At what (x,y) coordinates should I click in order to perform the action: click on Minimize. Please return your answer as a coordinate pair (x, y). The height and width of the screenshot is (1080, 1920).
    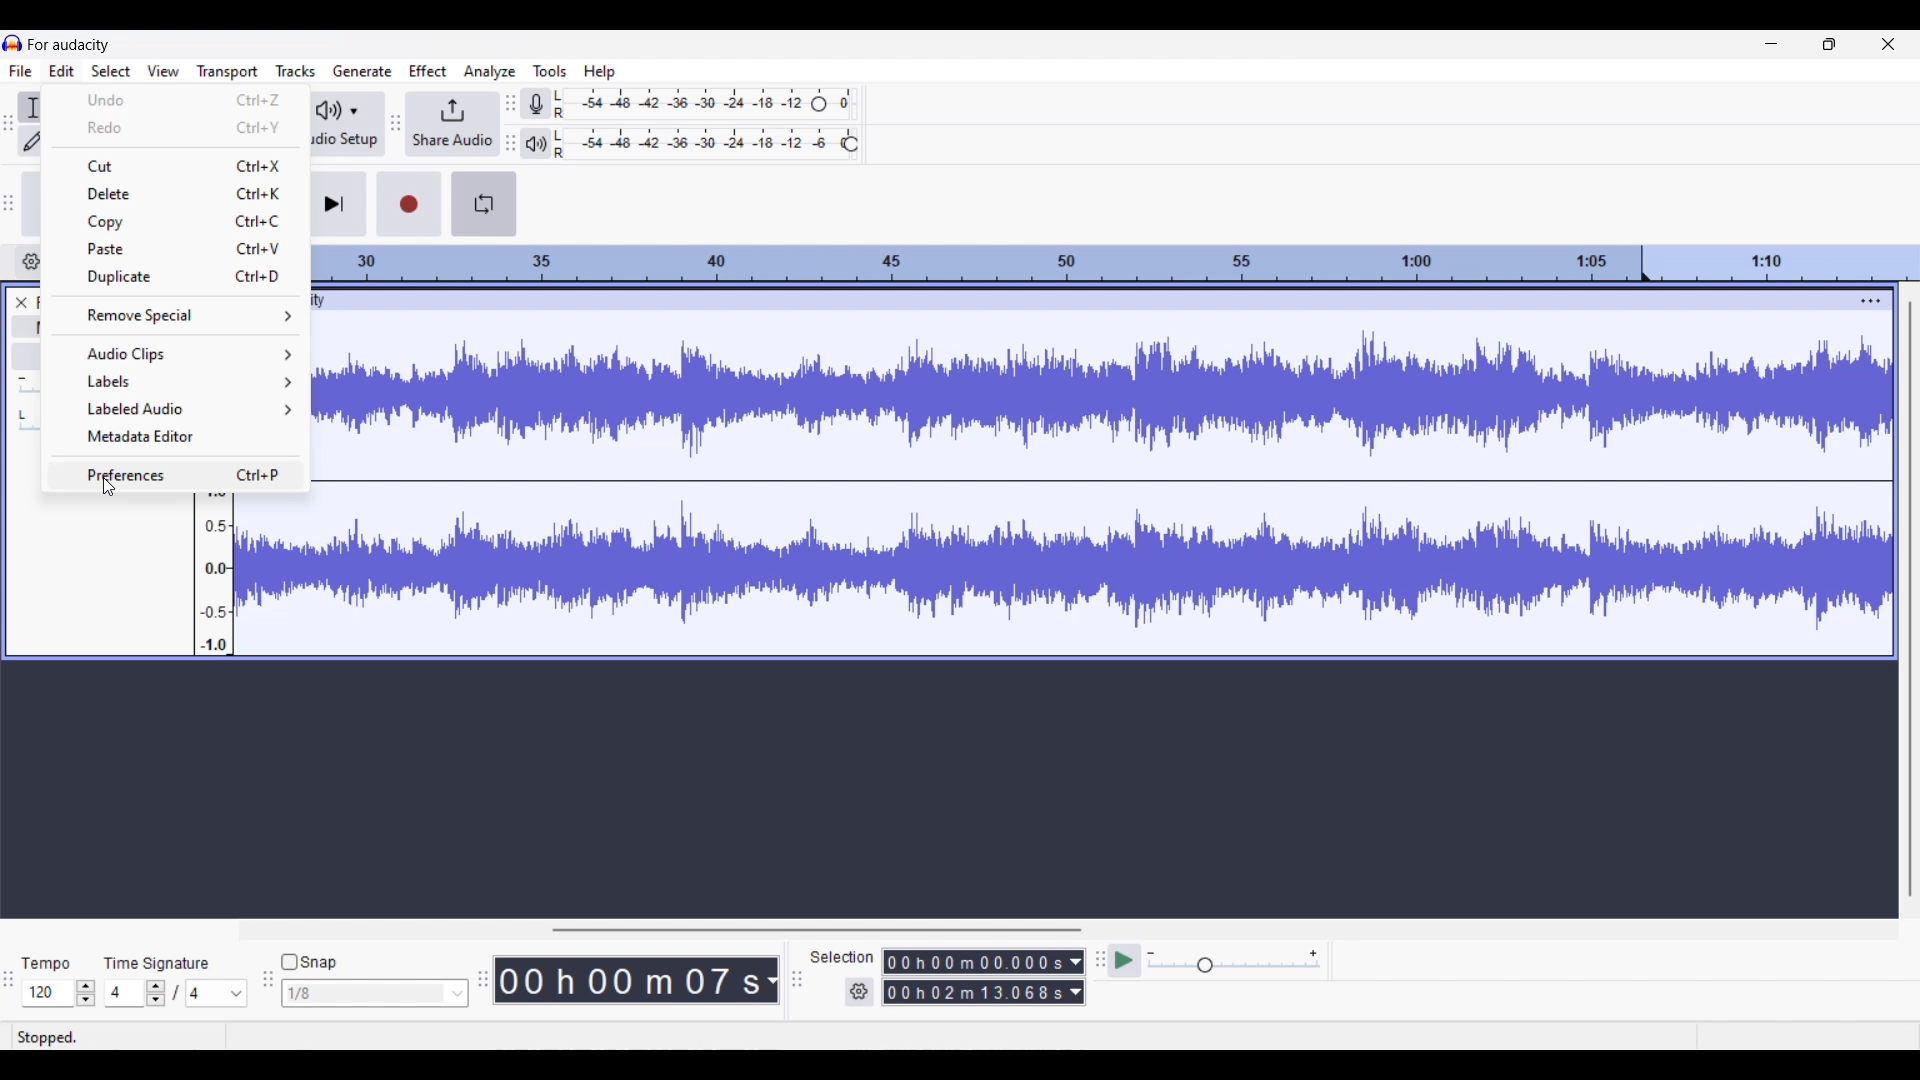
    Looking at the image, I should click on (1772, 43).